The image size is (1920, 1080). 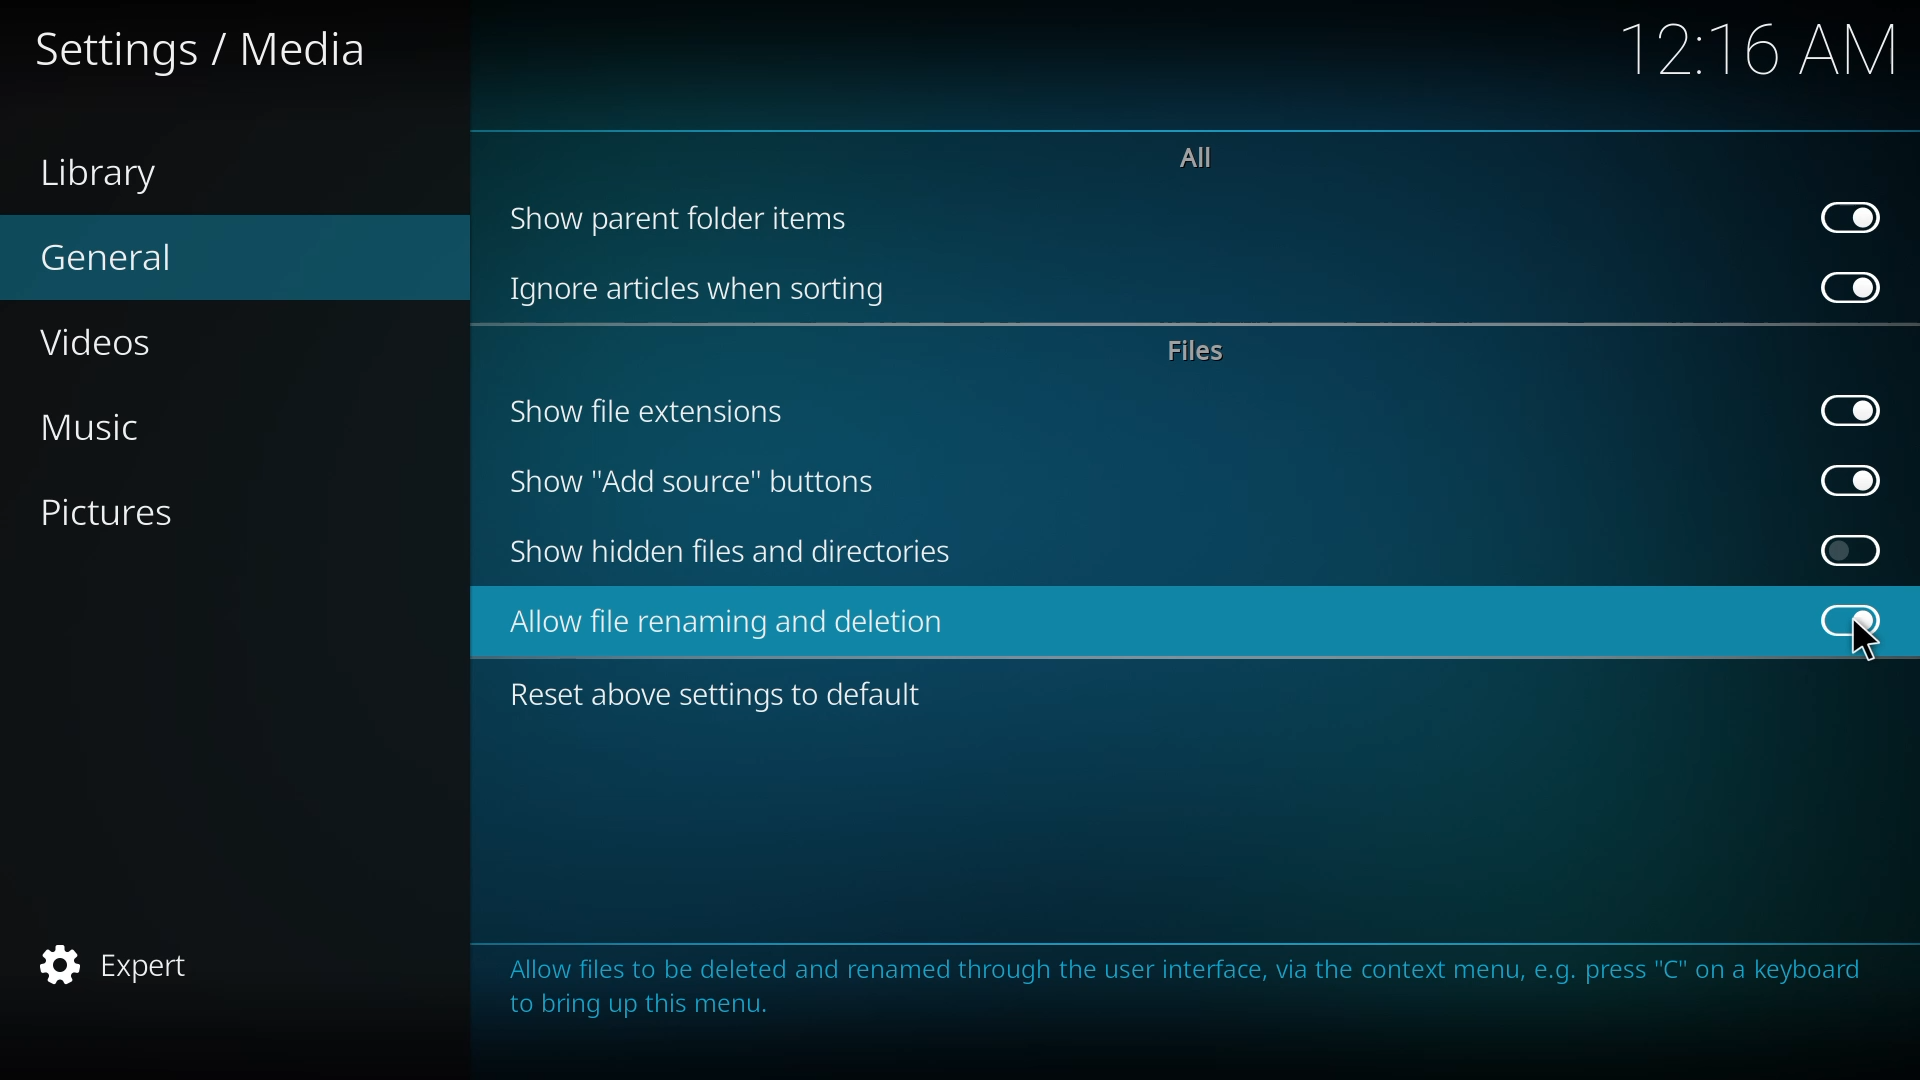 I want to click on enabled, so click(x=1852, y=410).